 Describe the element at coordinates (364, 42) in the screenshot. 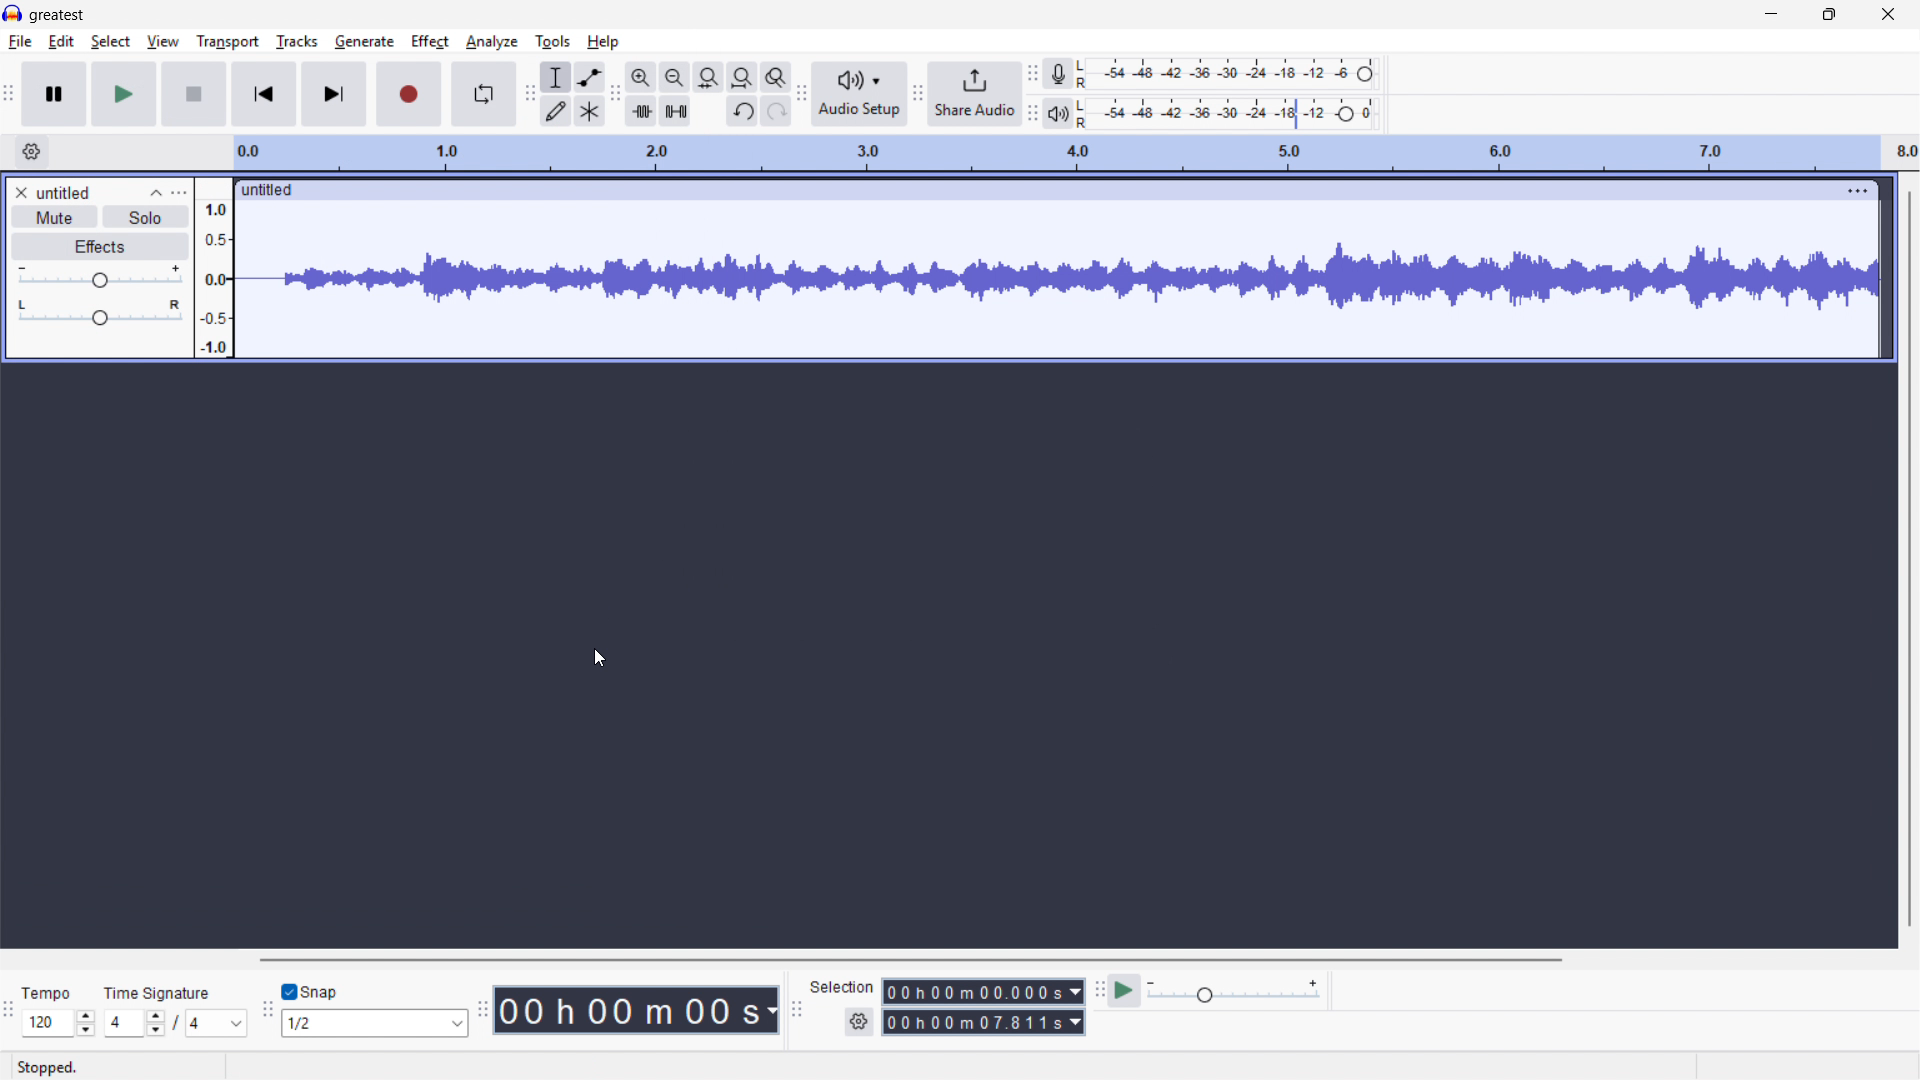

I see `generate` at that location.